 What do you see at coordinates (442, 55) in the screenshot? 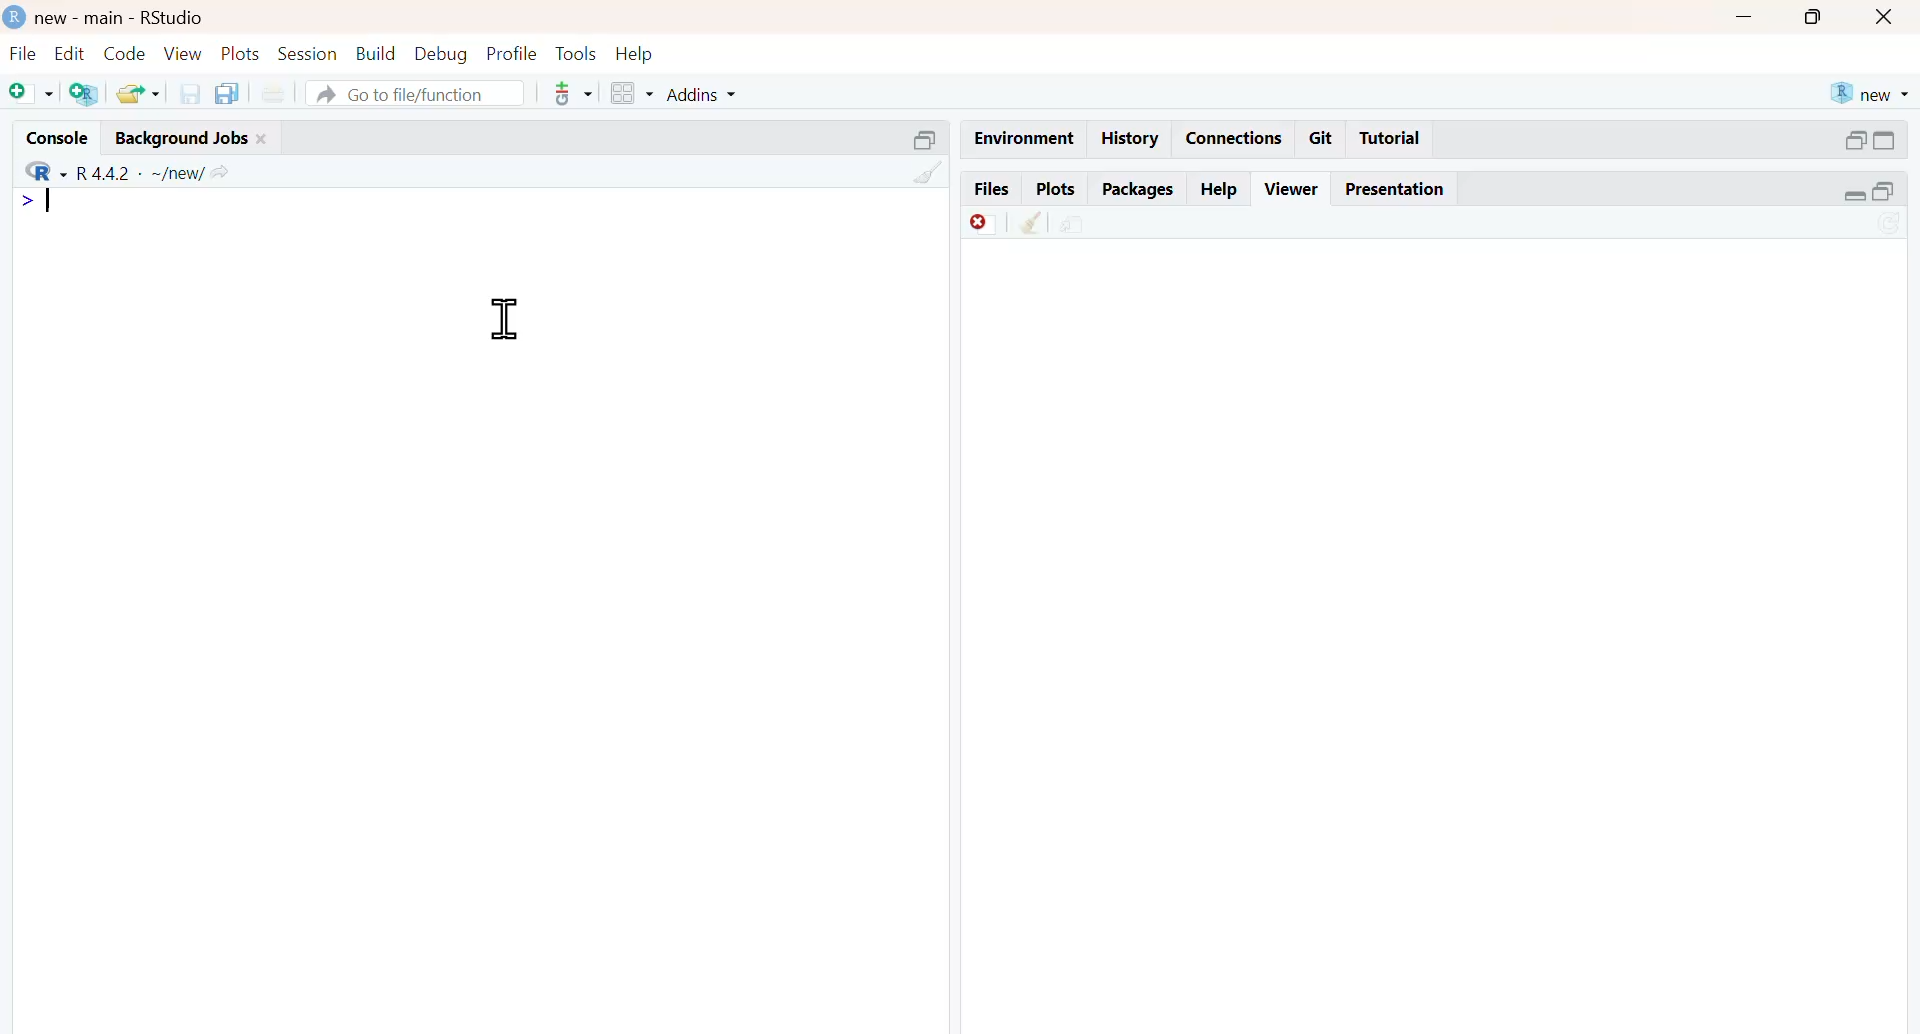
I see `debug` at bounding box center [442, 55].